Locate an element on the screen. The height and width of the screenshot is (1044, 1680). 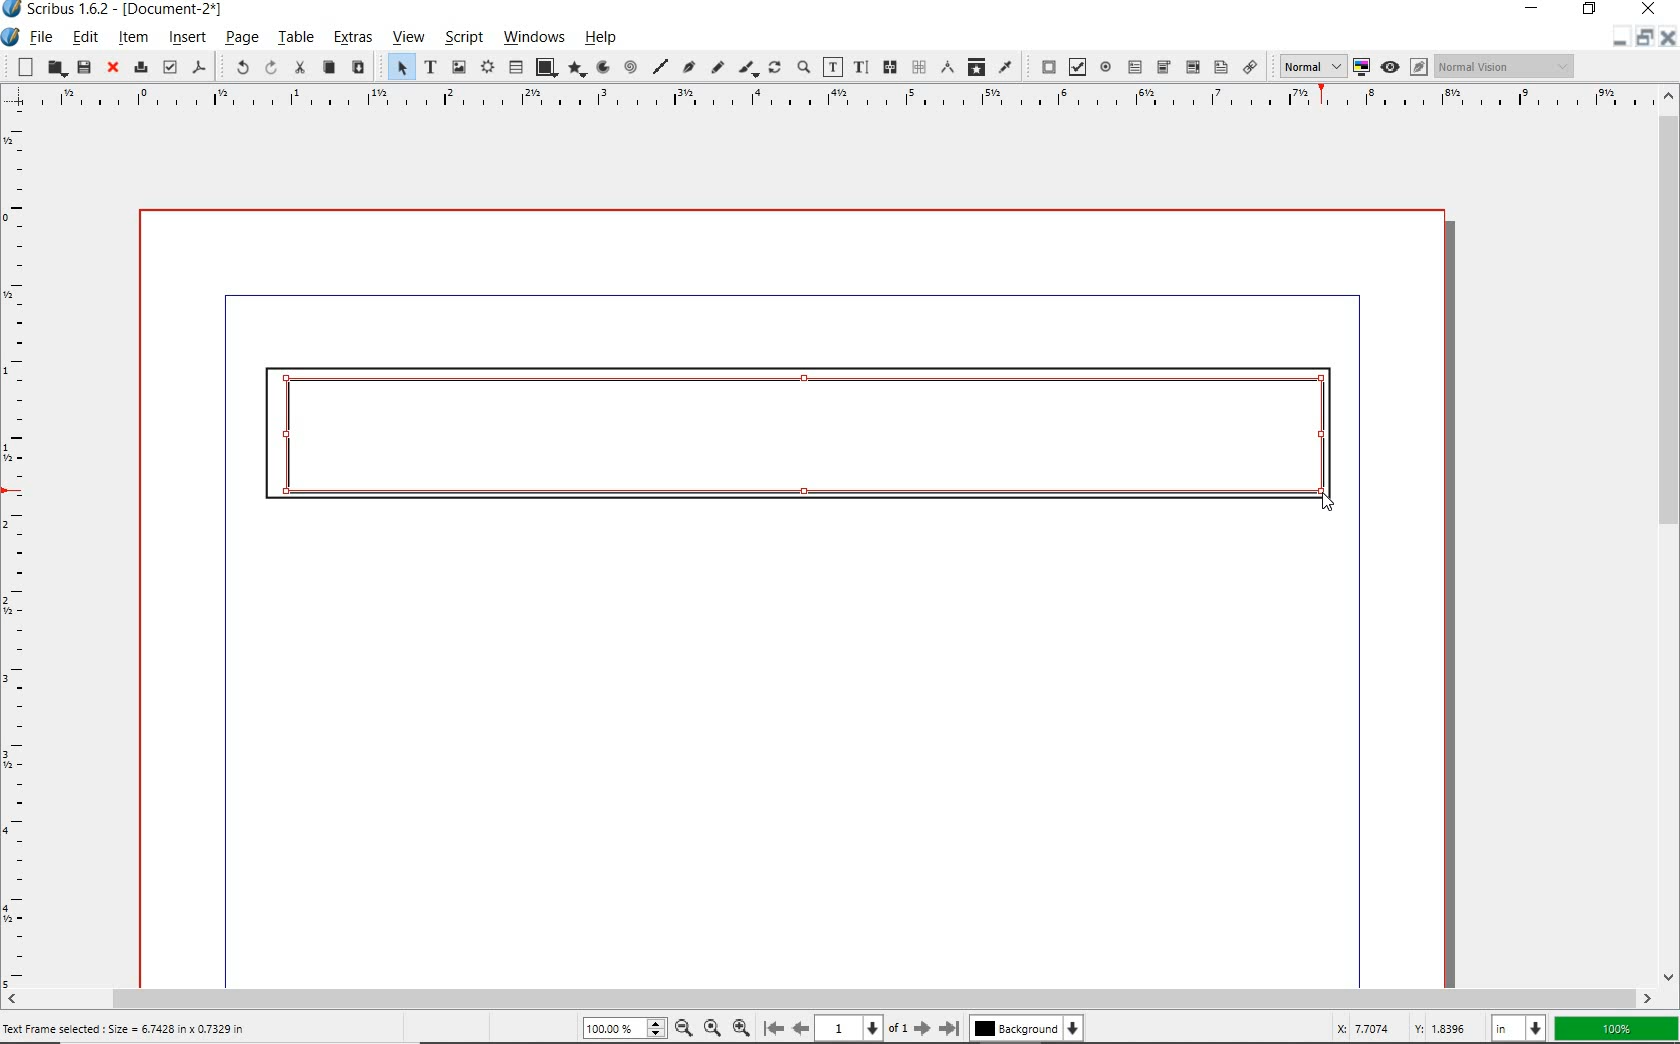
toggle color is located at coordinates (1359, 68).